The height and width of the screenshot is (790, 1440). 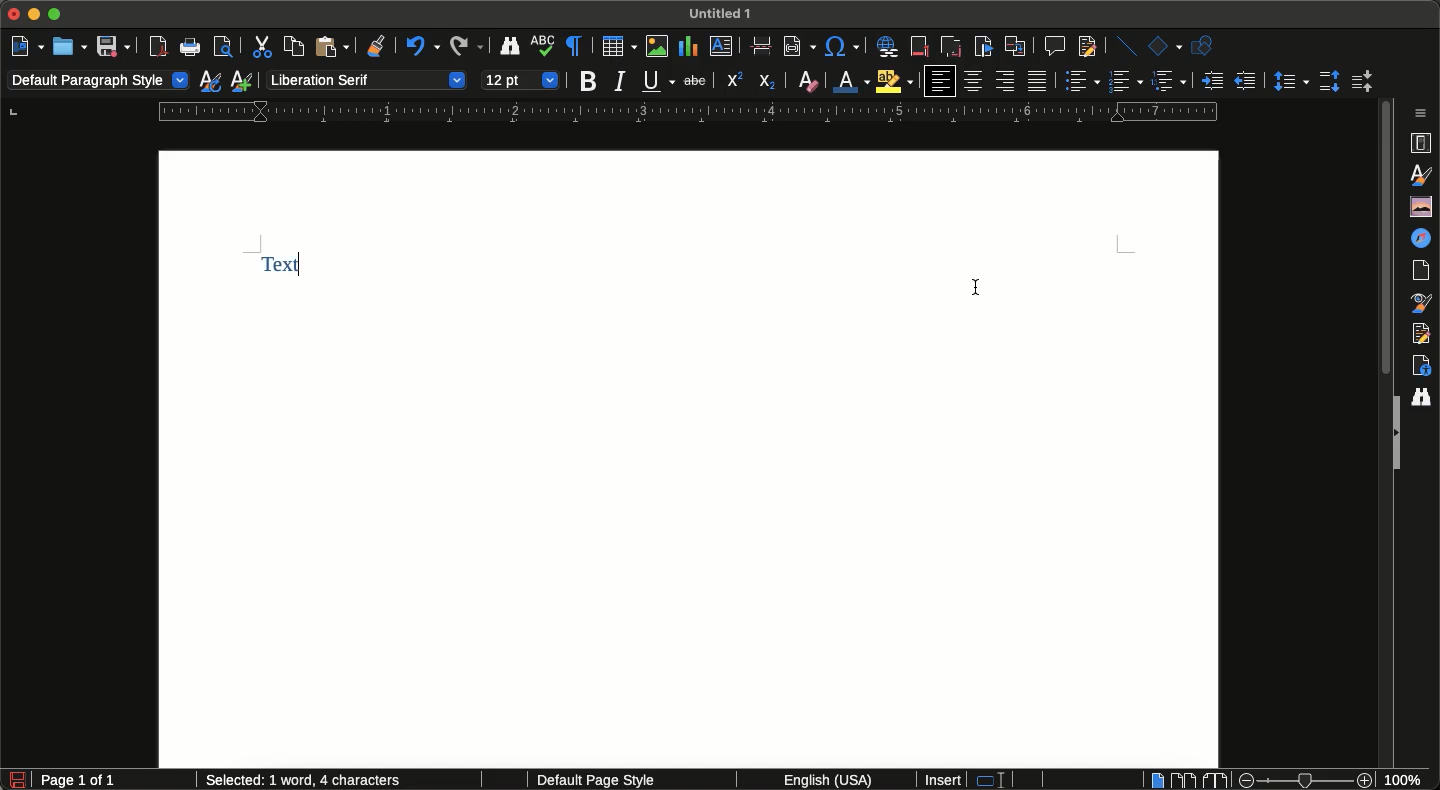 What do you see at coordinates (1242, 780) in the screenshot?
I see `Zoom out` at bounding box center [1242, 780].